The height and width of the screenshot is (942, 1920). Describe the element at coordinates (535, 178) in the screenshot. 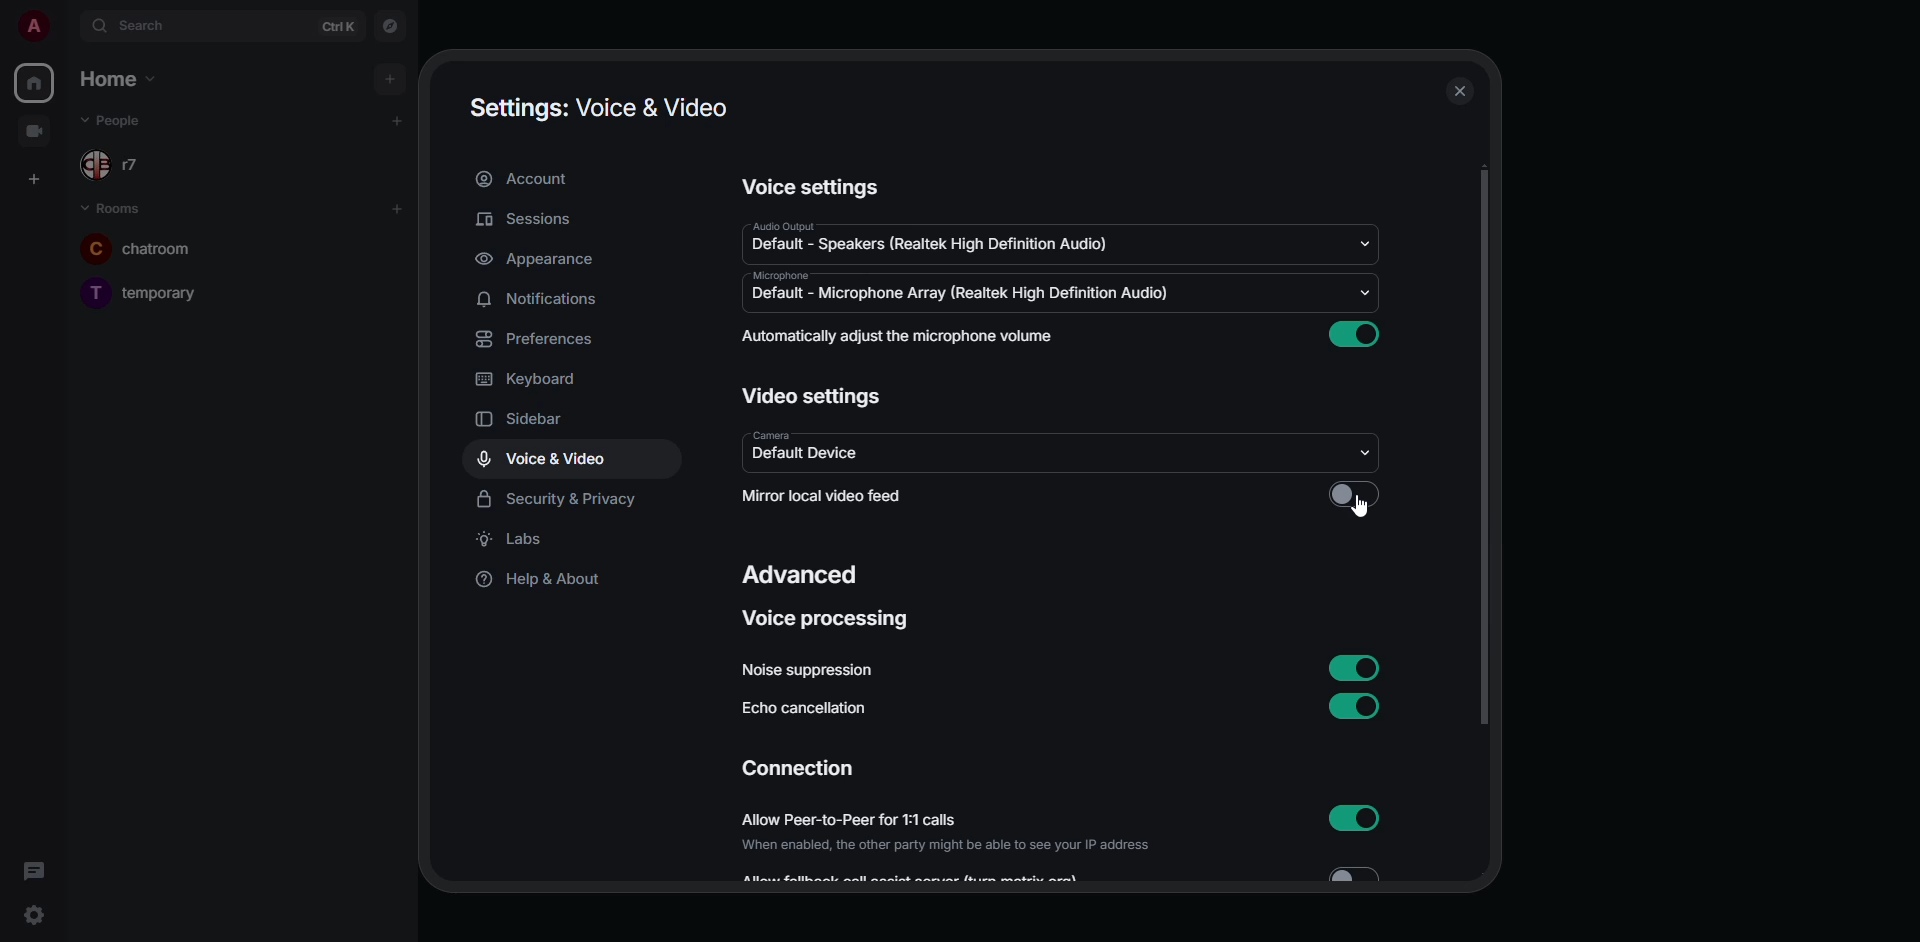

I see `account` at that location.